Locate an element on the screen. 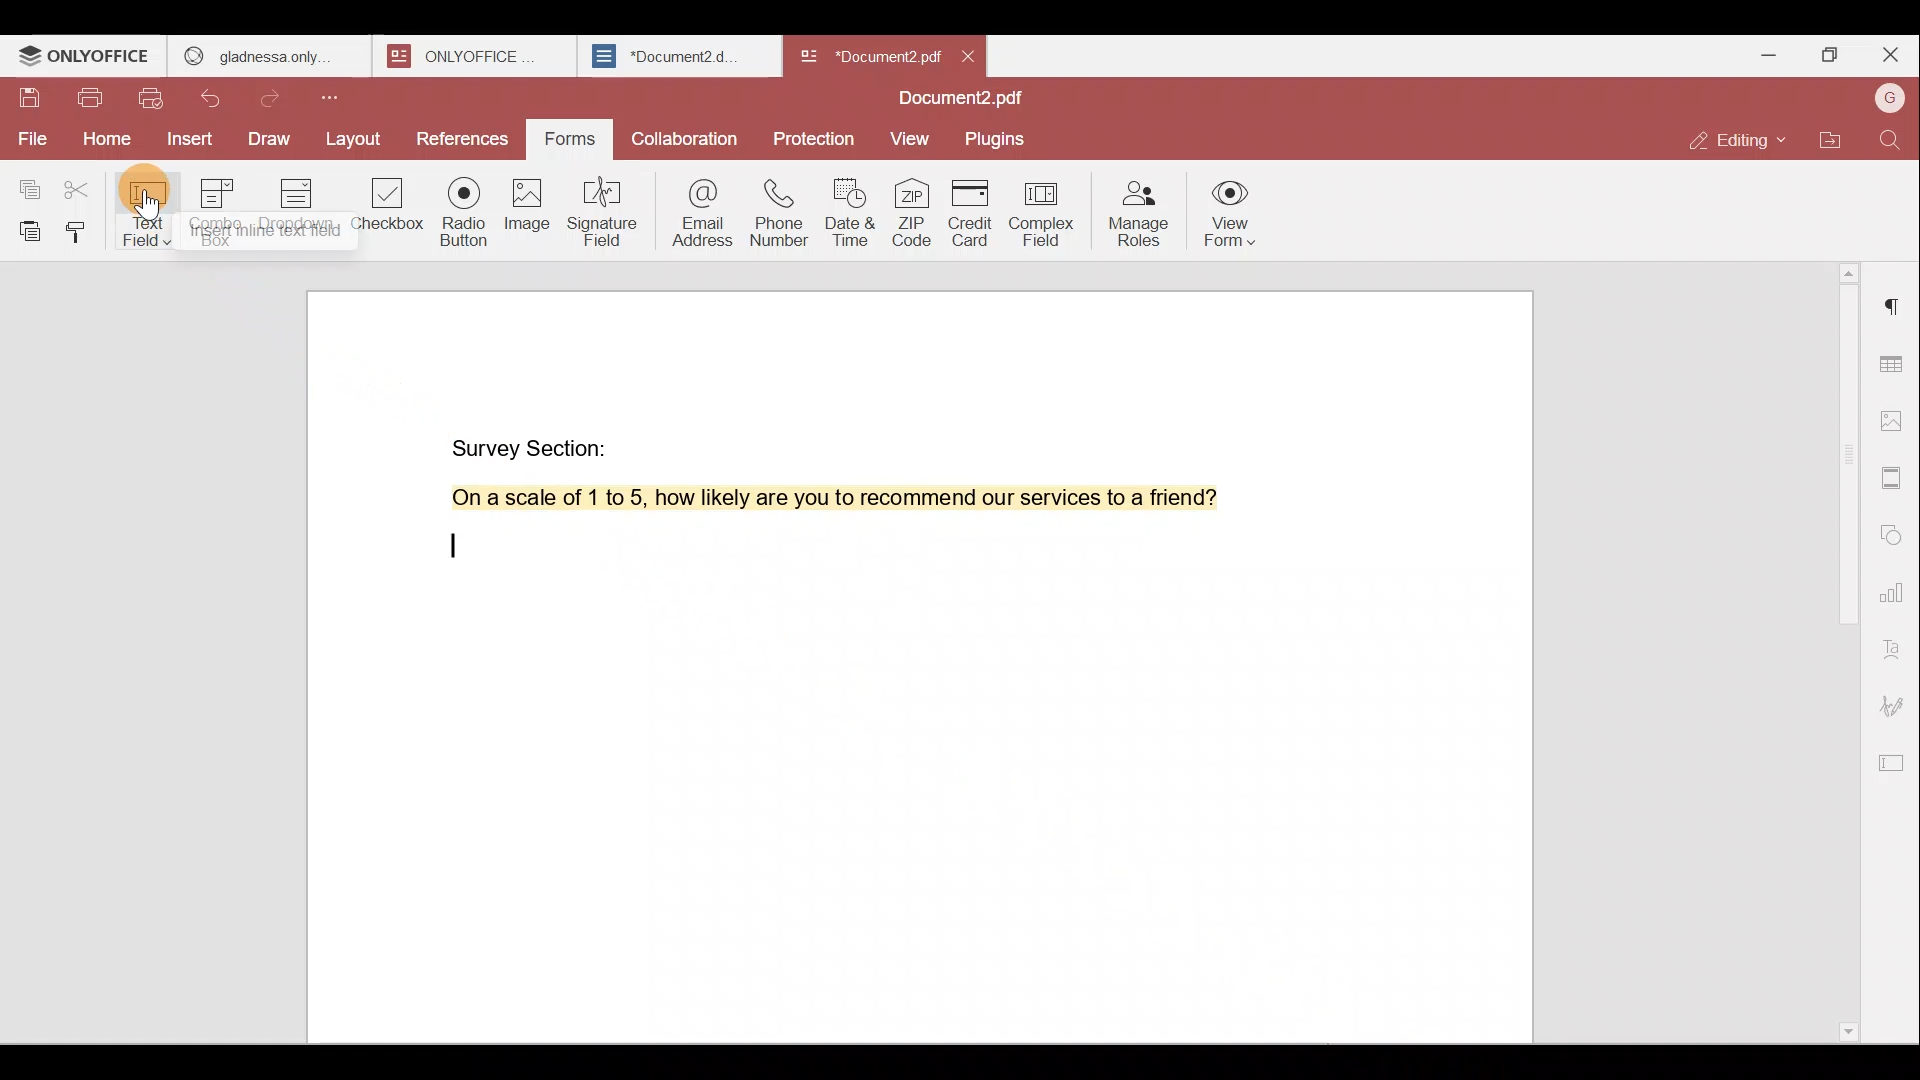 This screenshot has width=1920, height=1080. ONLYOFFICE is located at coordinates (478, 56).